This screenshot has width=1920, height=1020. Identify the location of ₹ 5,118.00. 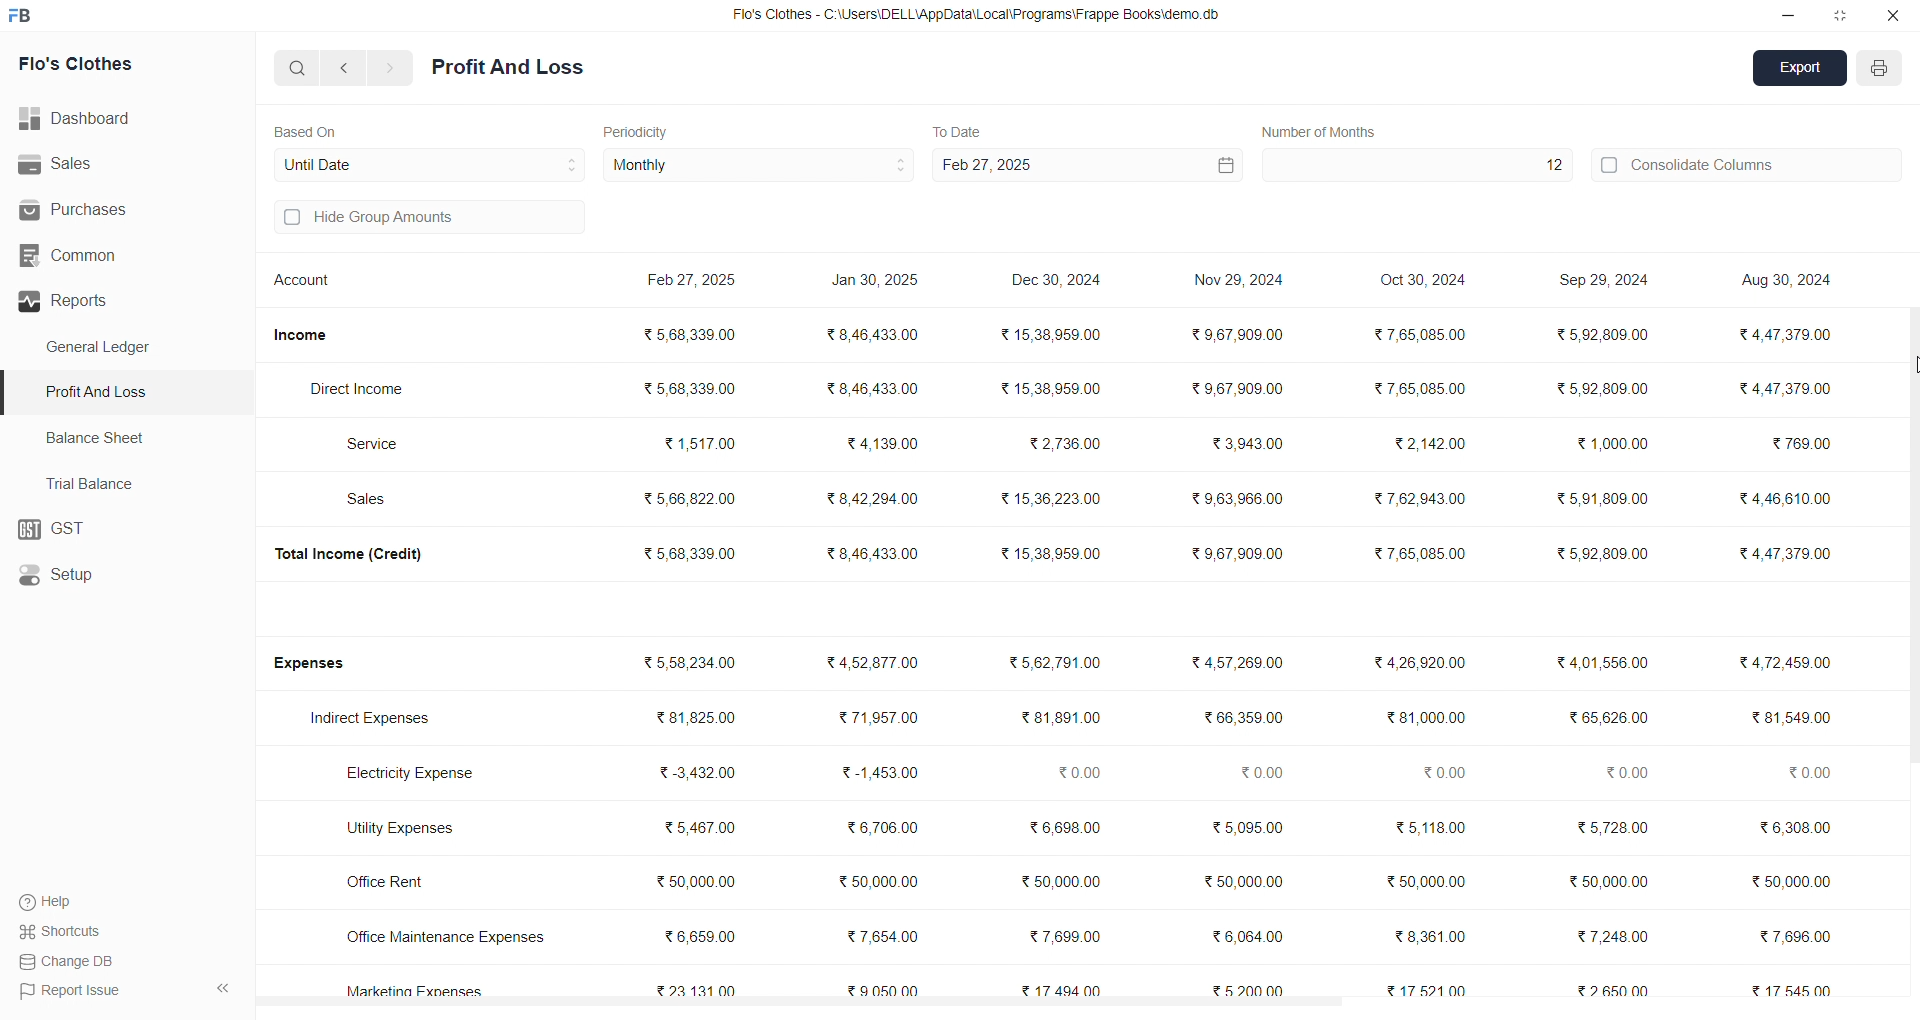
(1424, 827).